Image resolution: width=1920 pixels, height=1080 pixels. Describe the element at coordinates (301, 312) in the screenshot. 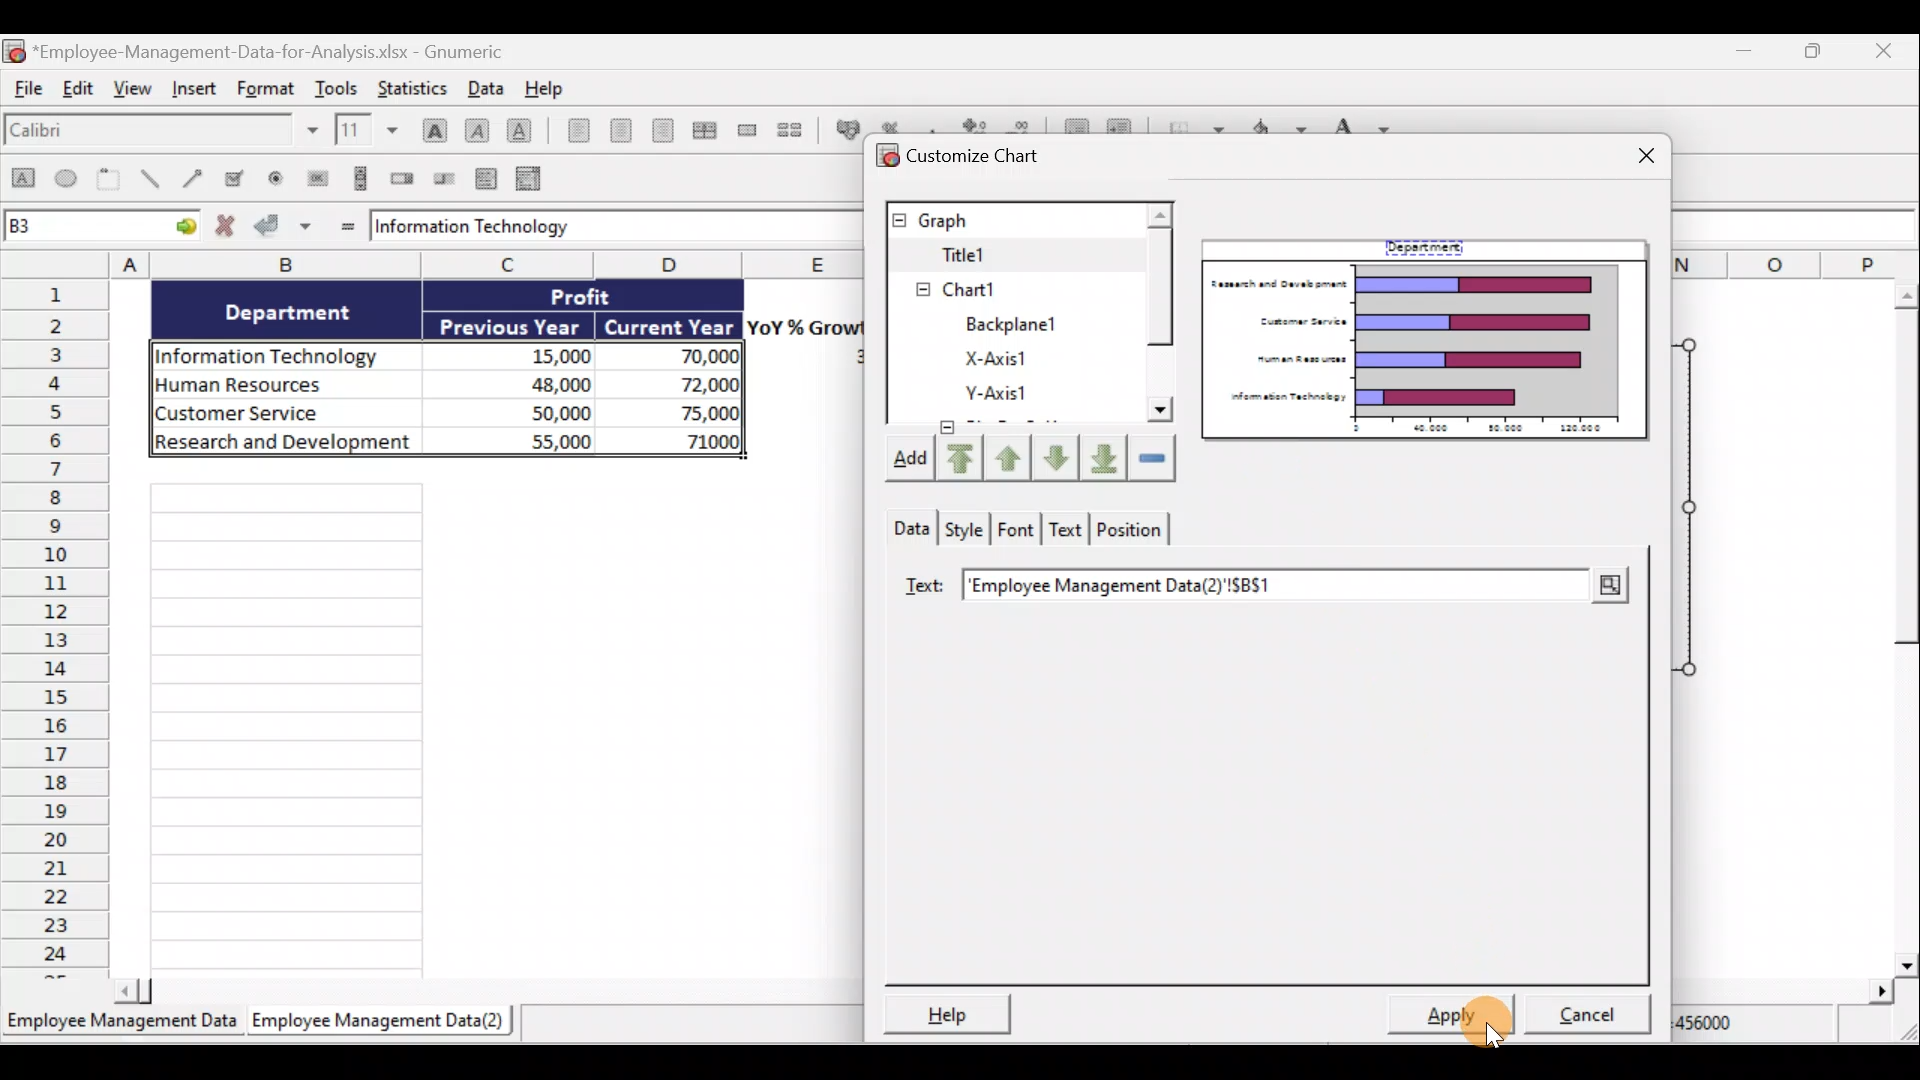

I see `Department` at that location.